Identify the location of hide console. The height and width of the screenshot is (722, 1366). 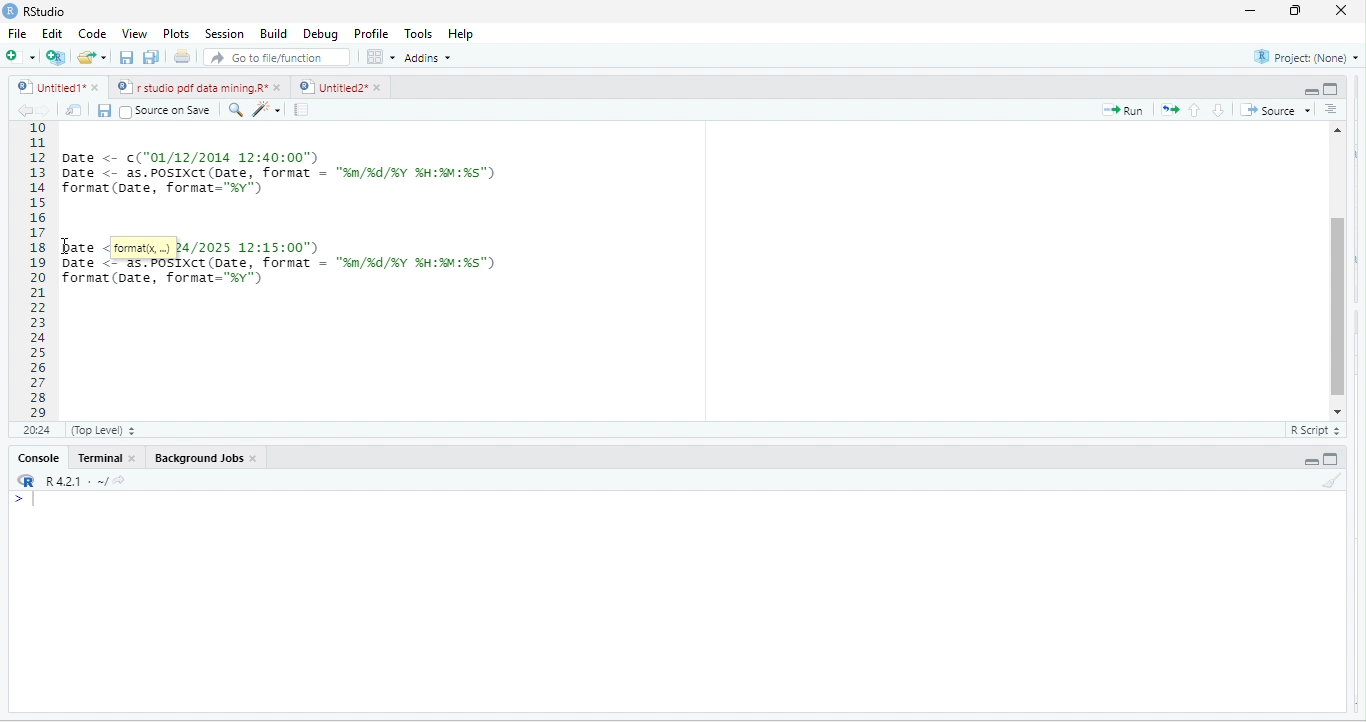
(1334, 89).